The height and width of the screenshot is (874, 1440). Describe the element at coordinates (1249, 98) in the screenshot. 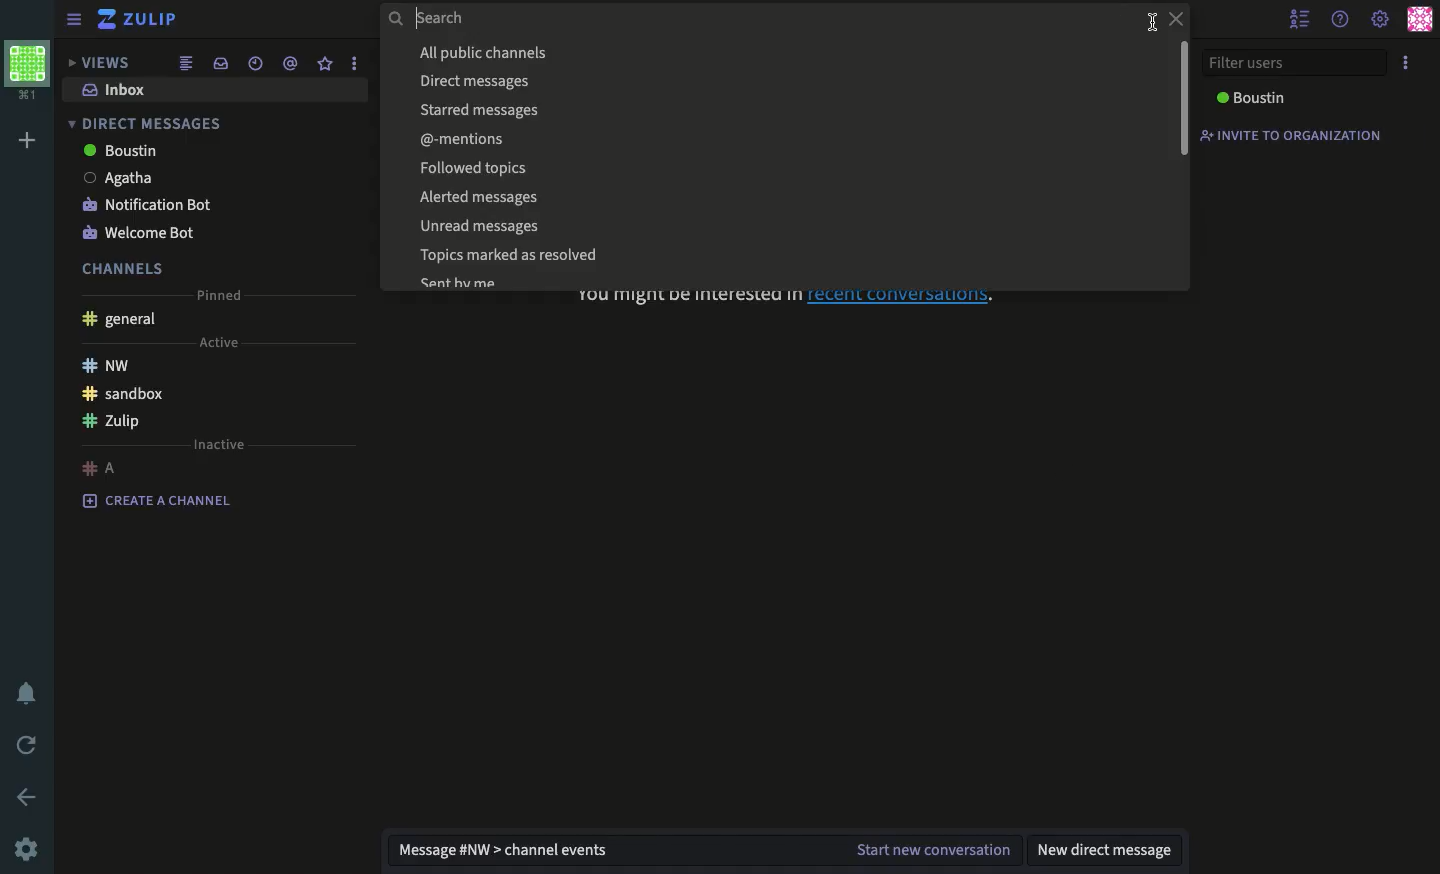

I see `boustin` at that location.